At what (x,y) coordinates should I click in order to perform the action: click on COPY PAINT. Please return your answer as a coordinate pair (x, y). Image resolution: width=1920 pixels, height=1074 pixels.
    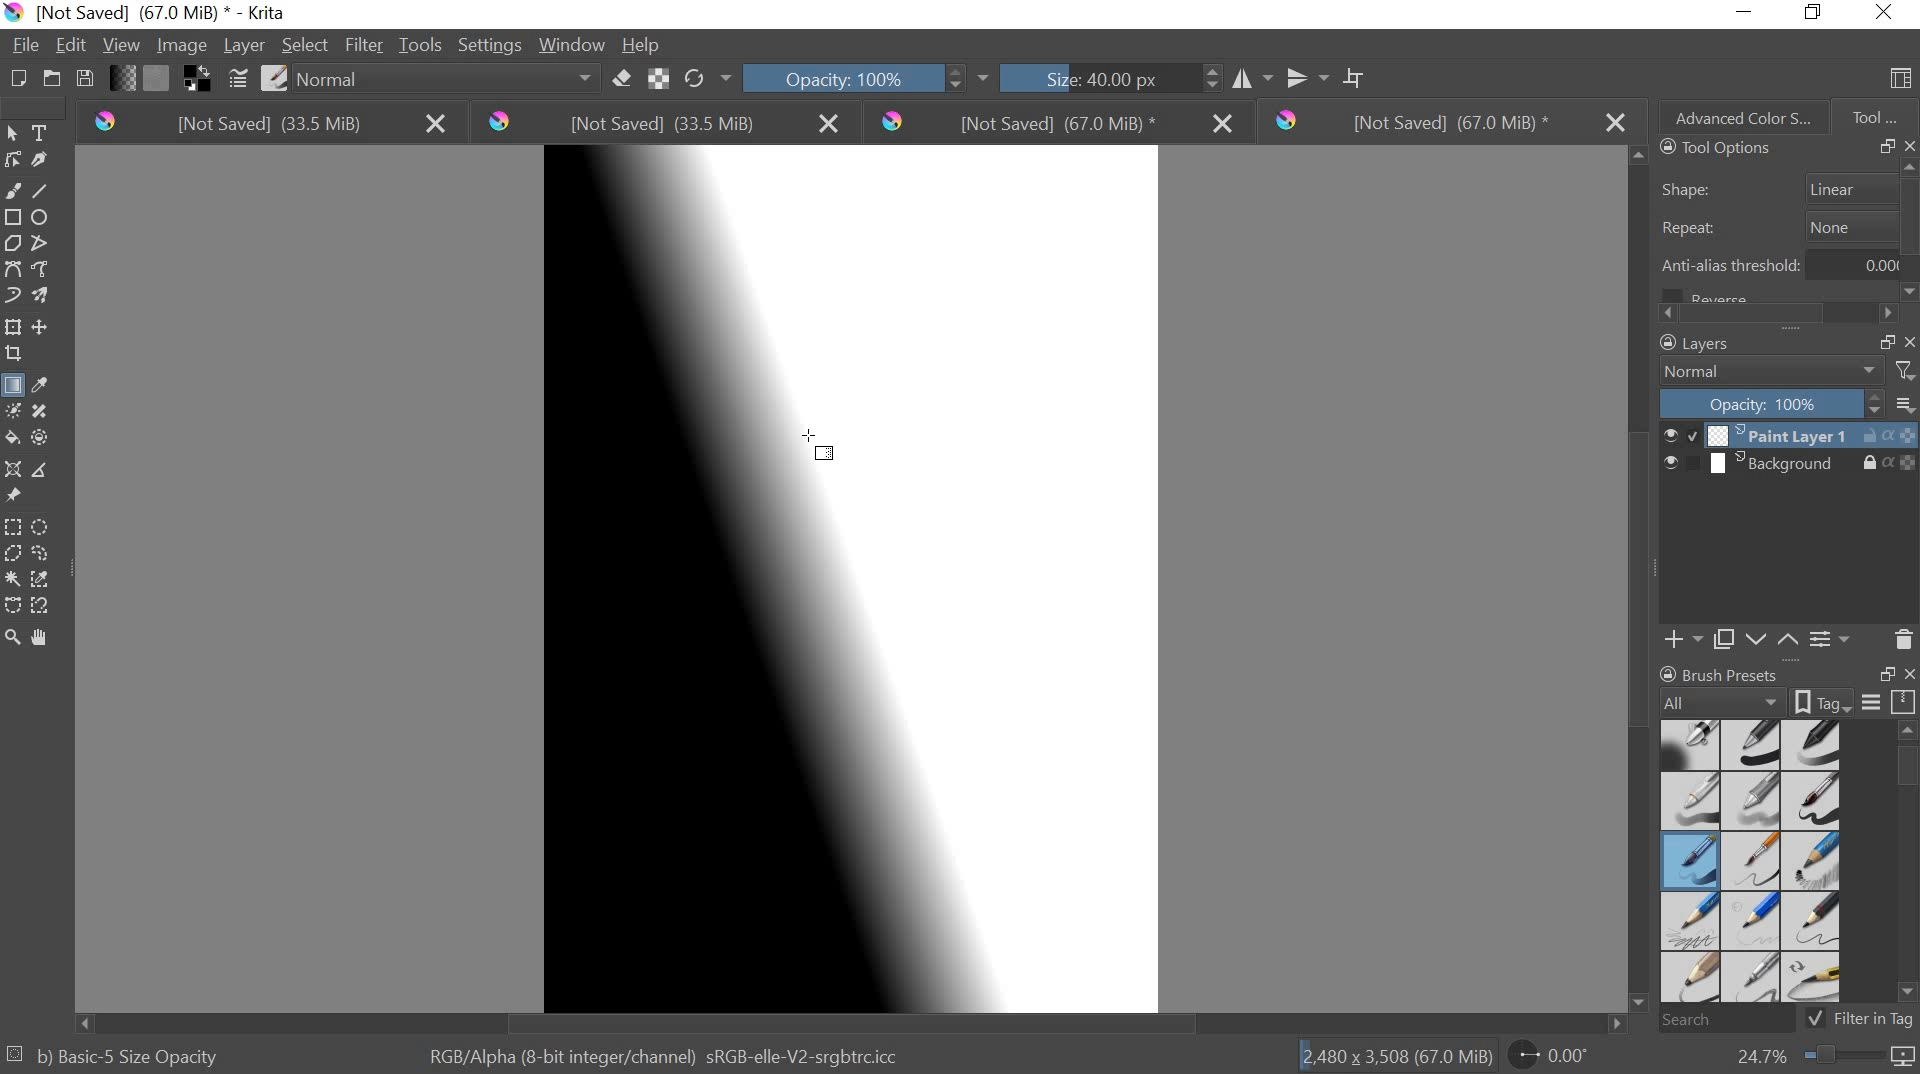
    Looking at the image, I should click on (1724, 639).